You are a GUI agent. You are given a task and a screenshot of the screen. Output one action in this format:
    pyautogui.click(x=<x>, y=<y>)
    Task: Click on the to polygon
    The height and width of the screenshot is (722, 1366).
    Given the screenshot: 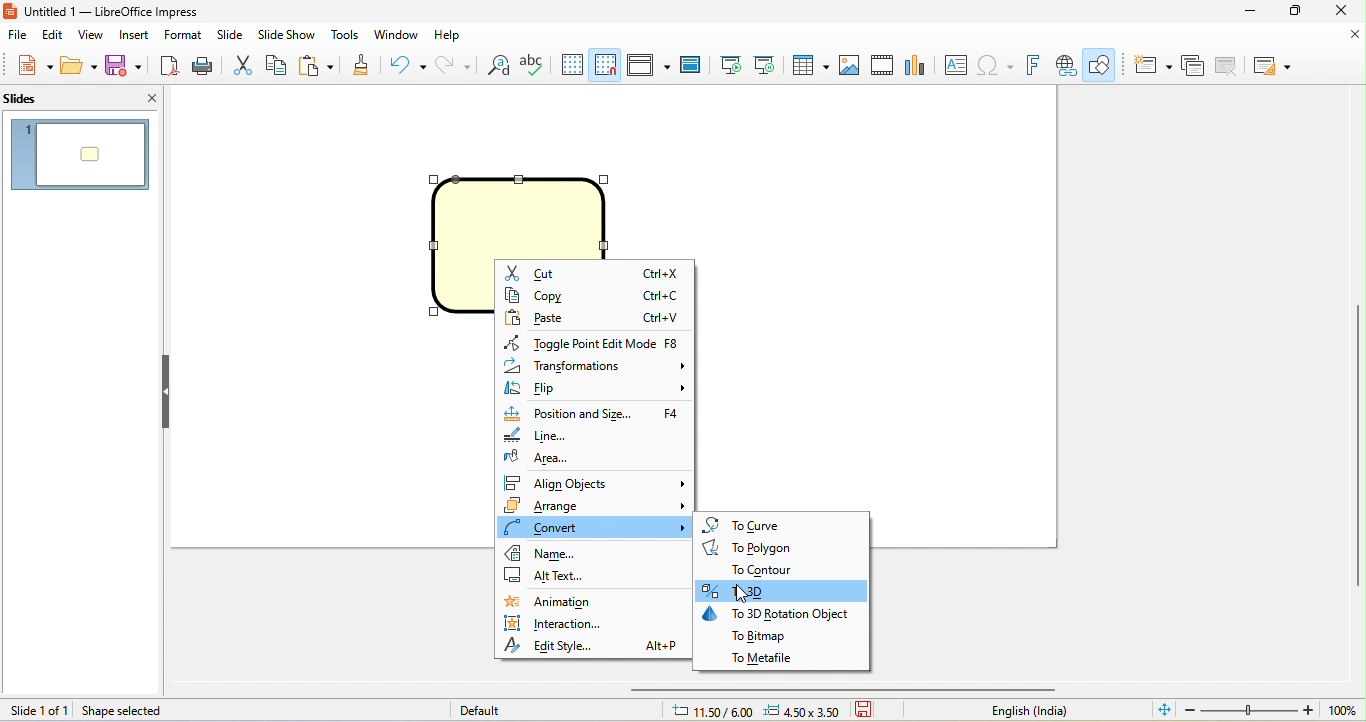 What is the action you would take?
    pyautogui.click(x=760, y=549)
    